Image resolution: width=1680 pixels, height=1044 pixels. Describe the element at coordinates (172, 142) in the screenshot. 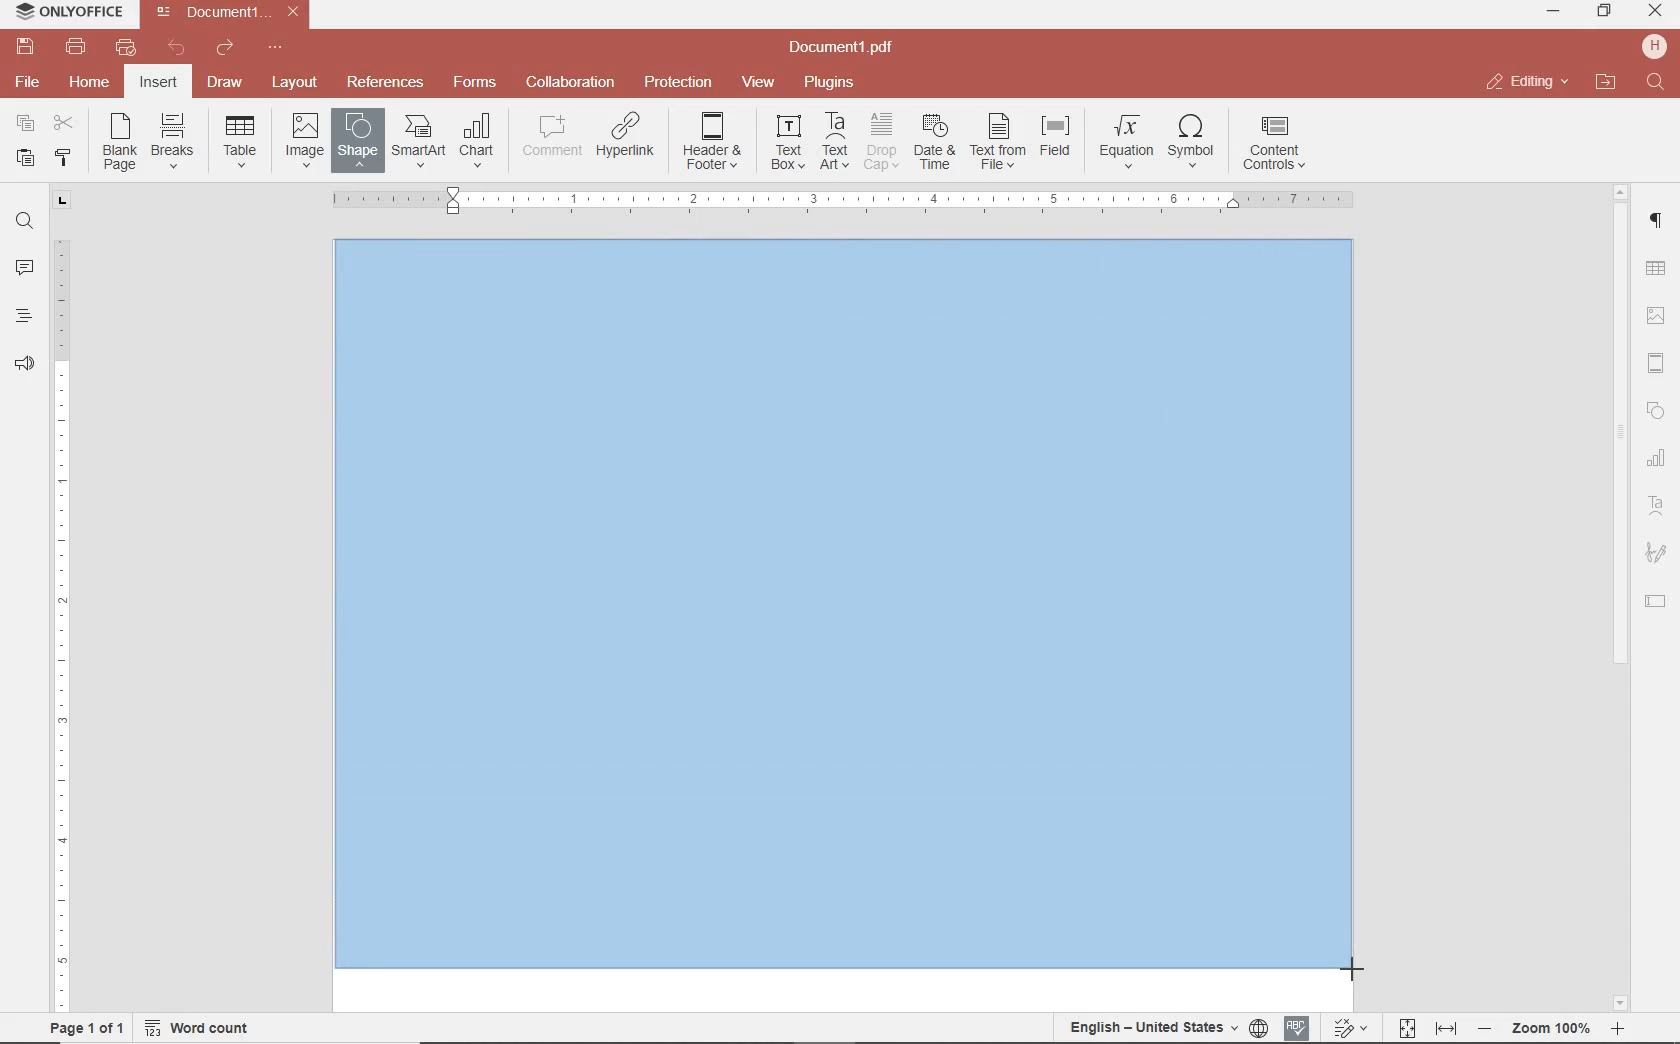

I see `INSERT PAGE OR SECTION BREAK` at that location.